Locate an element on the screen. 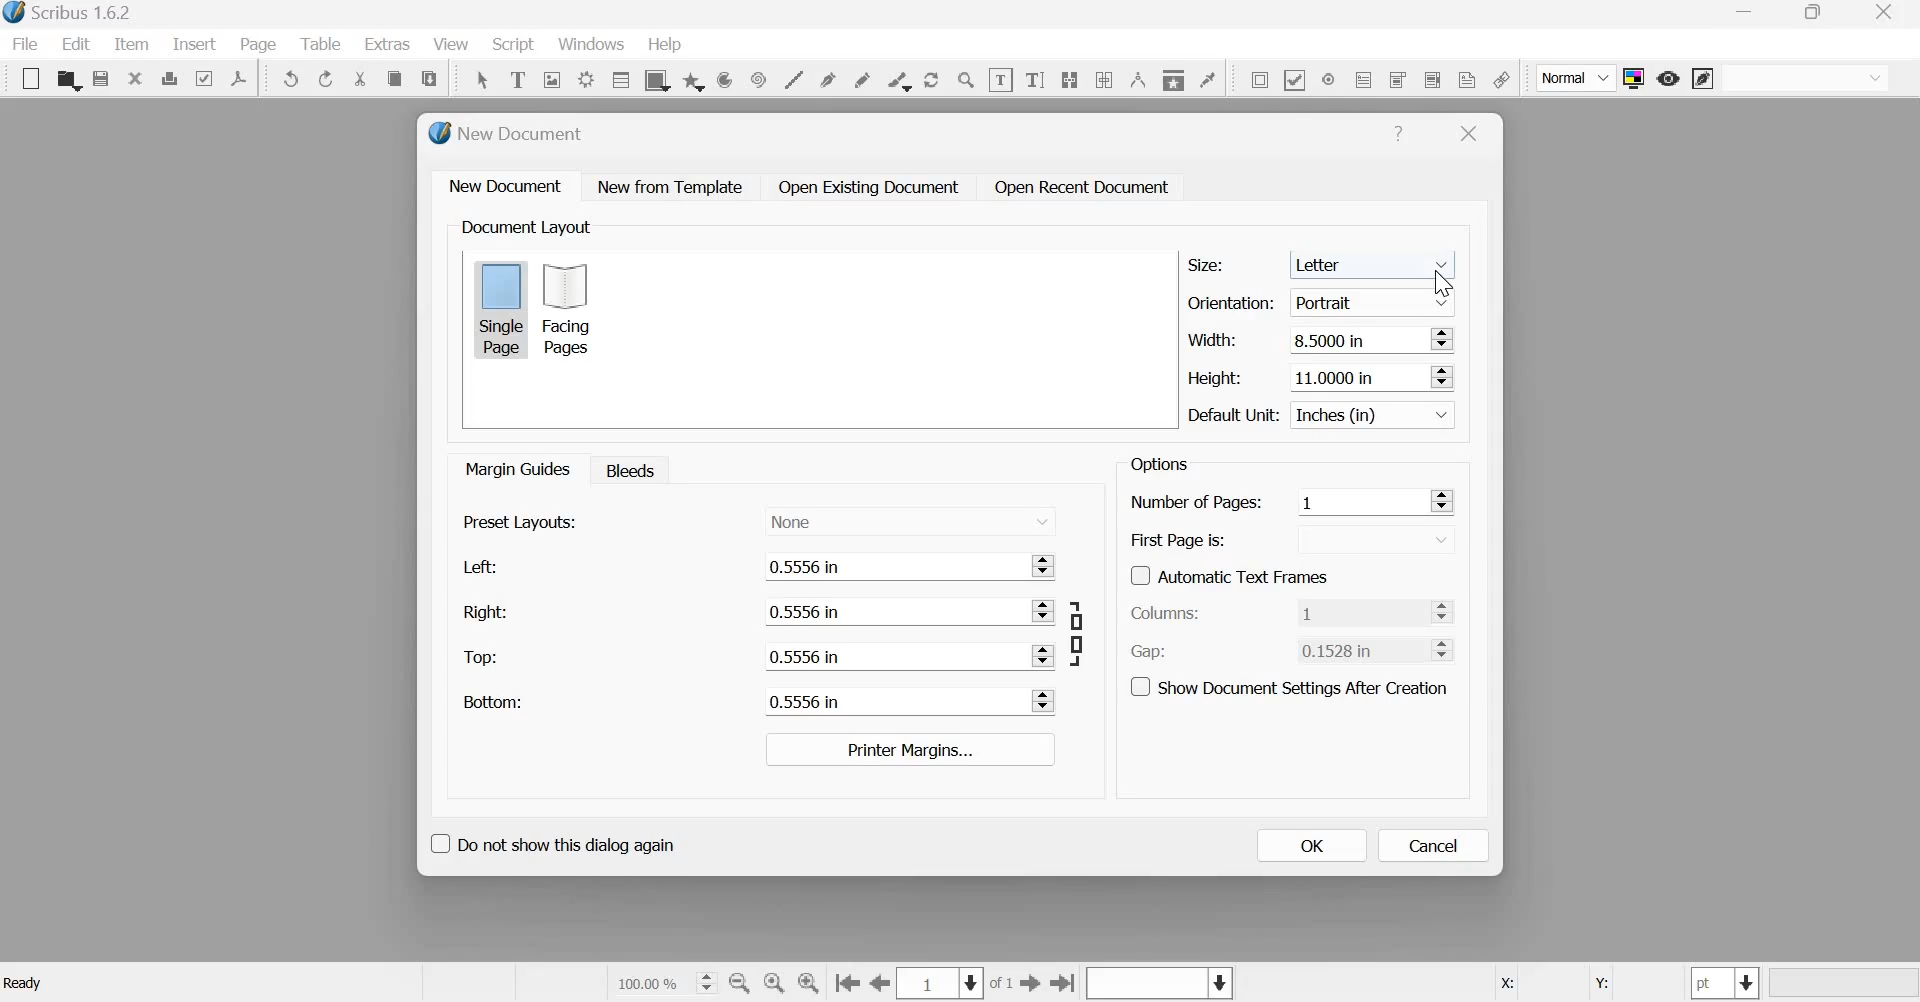 The width and height of the screenshot is (1920, 1002). unlink text frames is located at coordinates (1104, 78).